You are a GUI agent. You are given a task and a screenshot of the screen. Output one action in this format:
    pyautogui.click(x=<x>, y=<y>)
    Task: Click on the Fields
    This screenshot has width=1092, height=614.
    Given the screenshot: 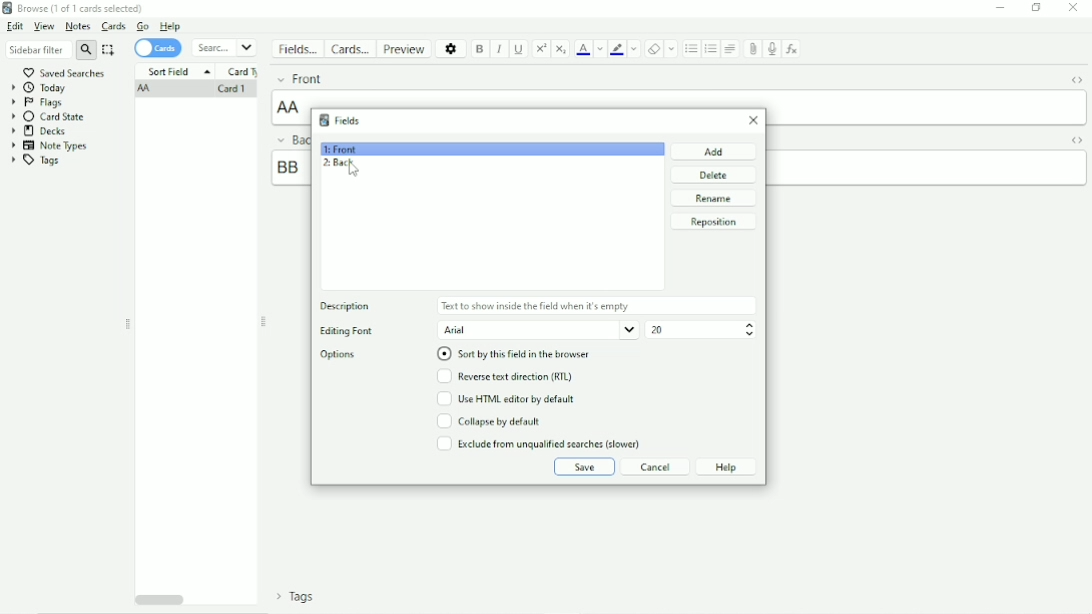 What is the action you would take?
    pyautogui.click(x=297, y=49)
    